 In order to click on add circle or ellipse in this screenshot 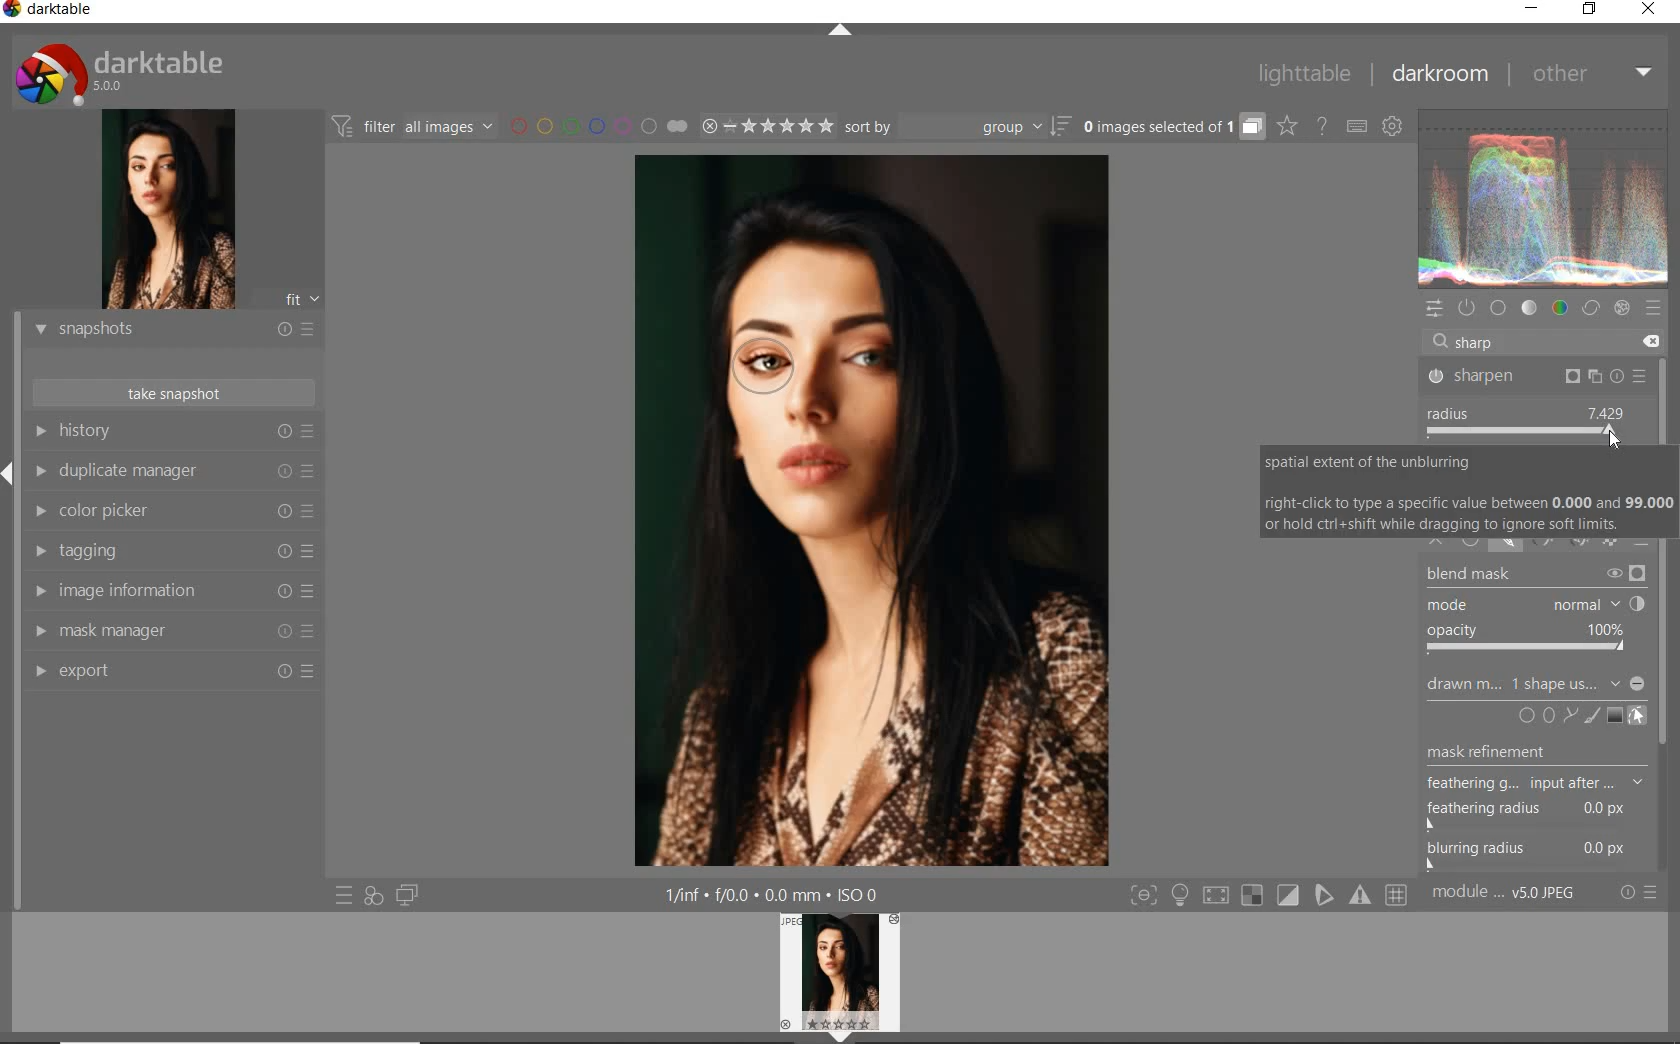, I will do `click(1538, 714)`.